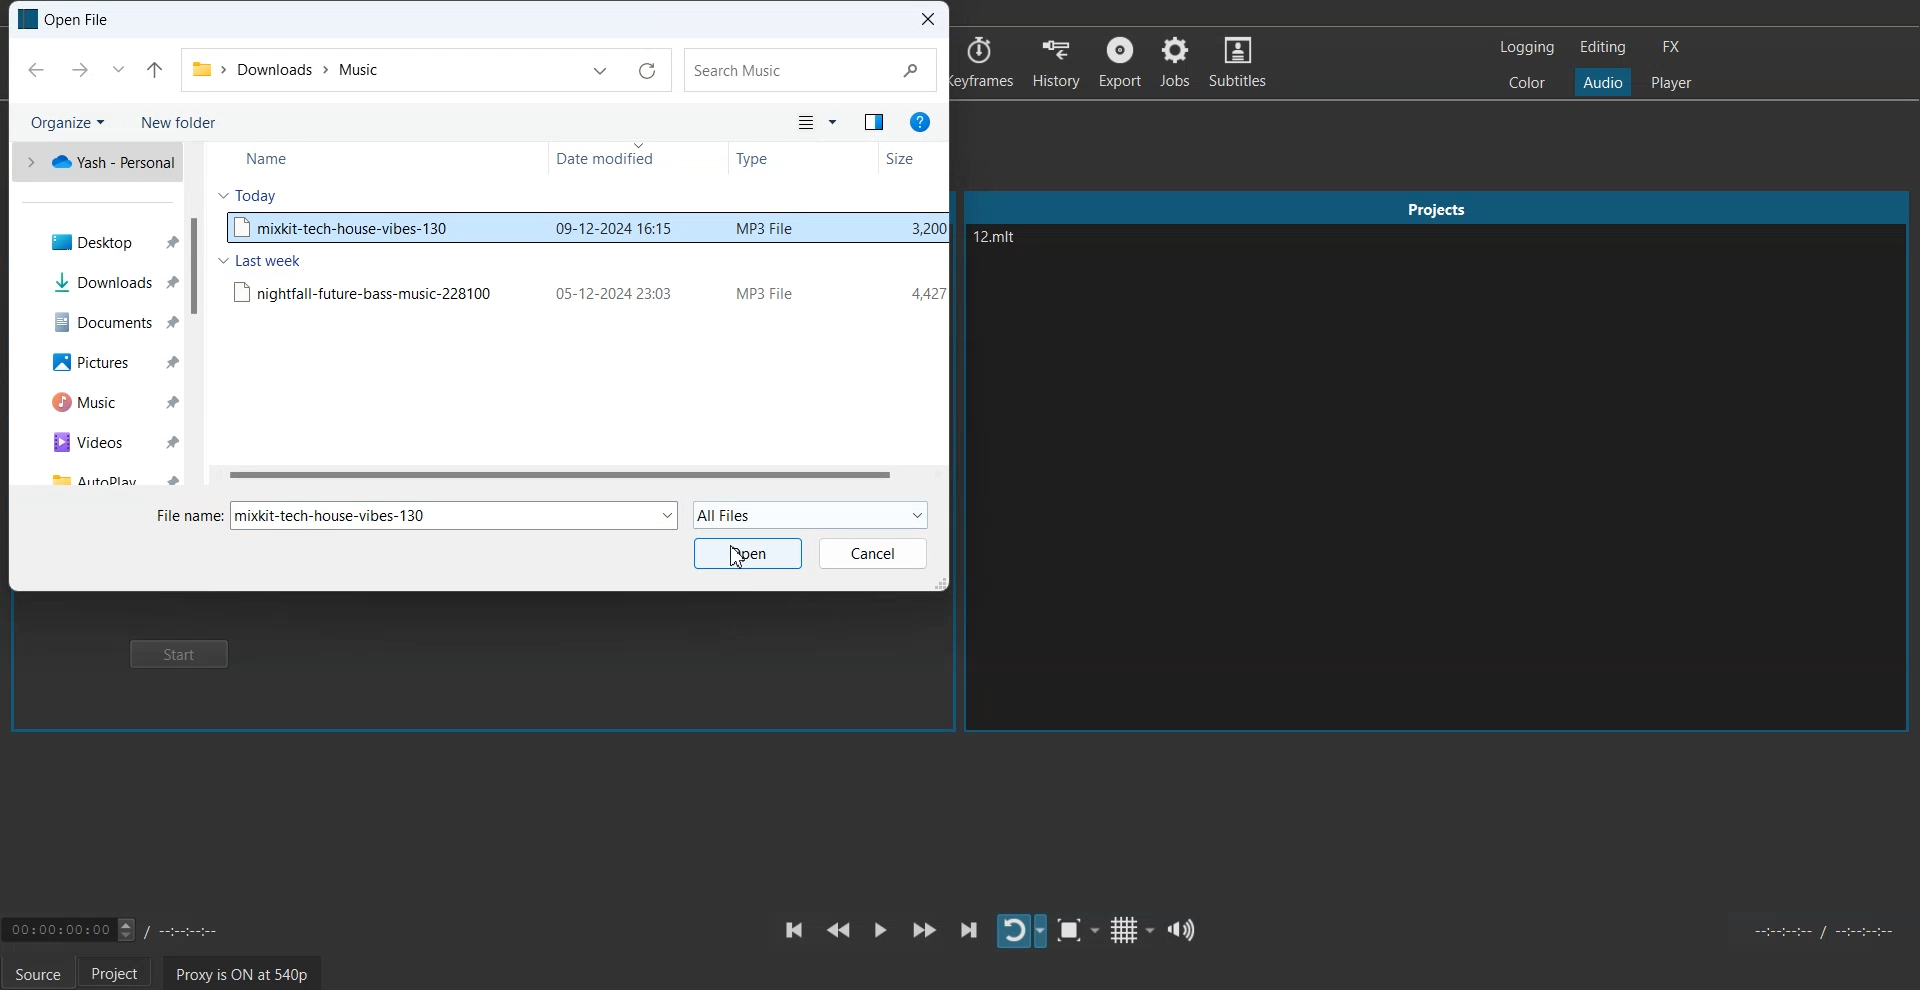 The height and width of the screenshot is (990, 1920). What do you see at coordinates (95, 240) in the screenshot?
I see `Desktop` at bounding box center [95, 240].